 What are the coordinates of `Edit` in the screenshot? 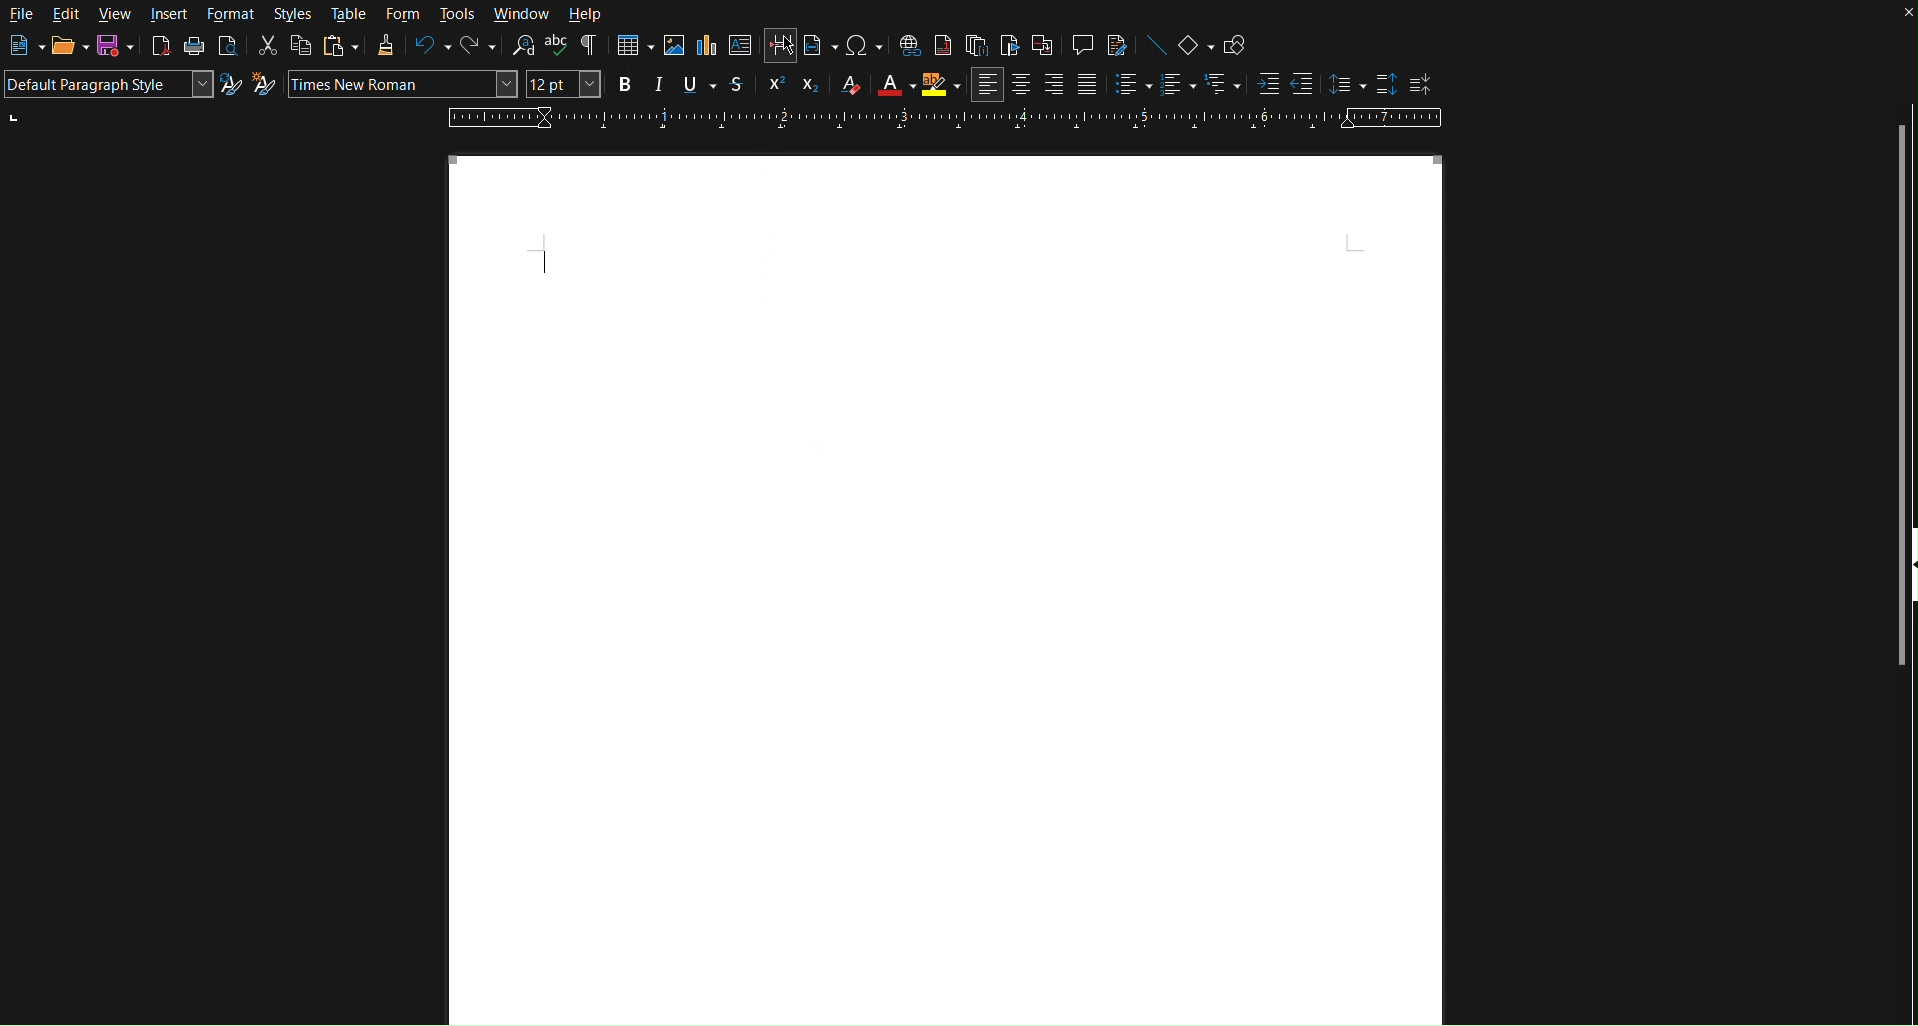 It's located at (65, 15).